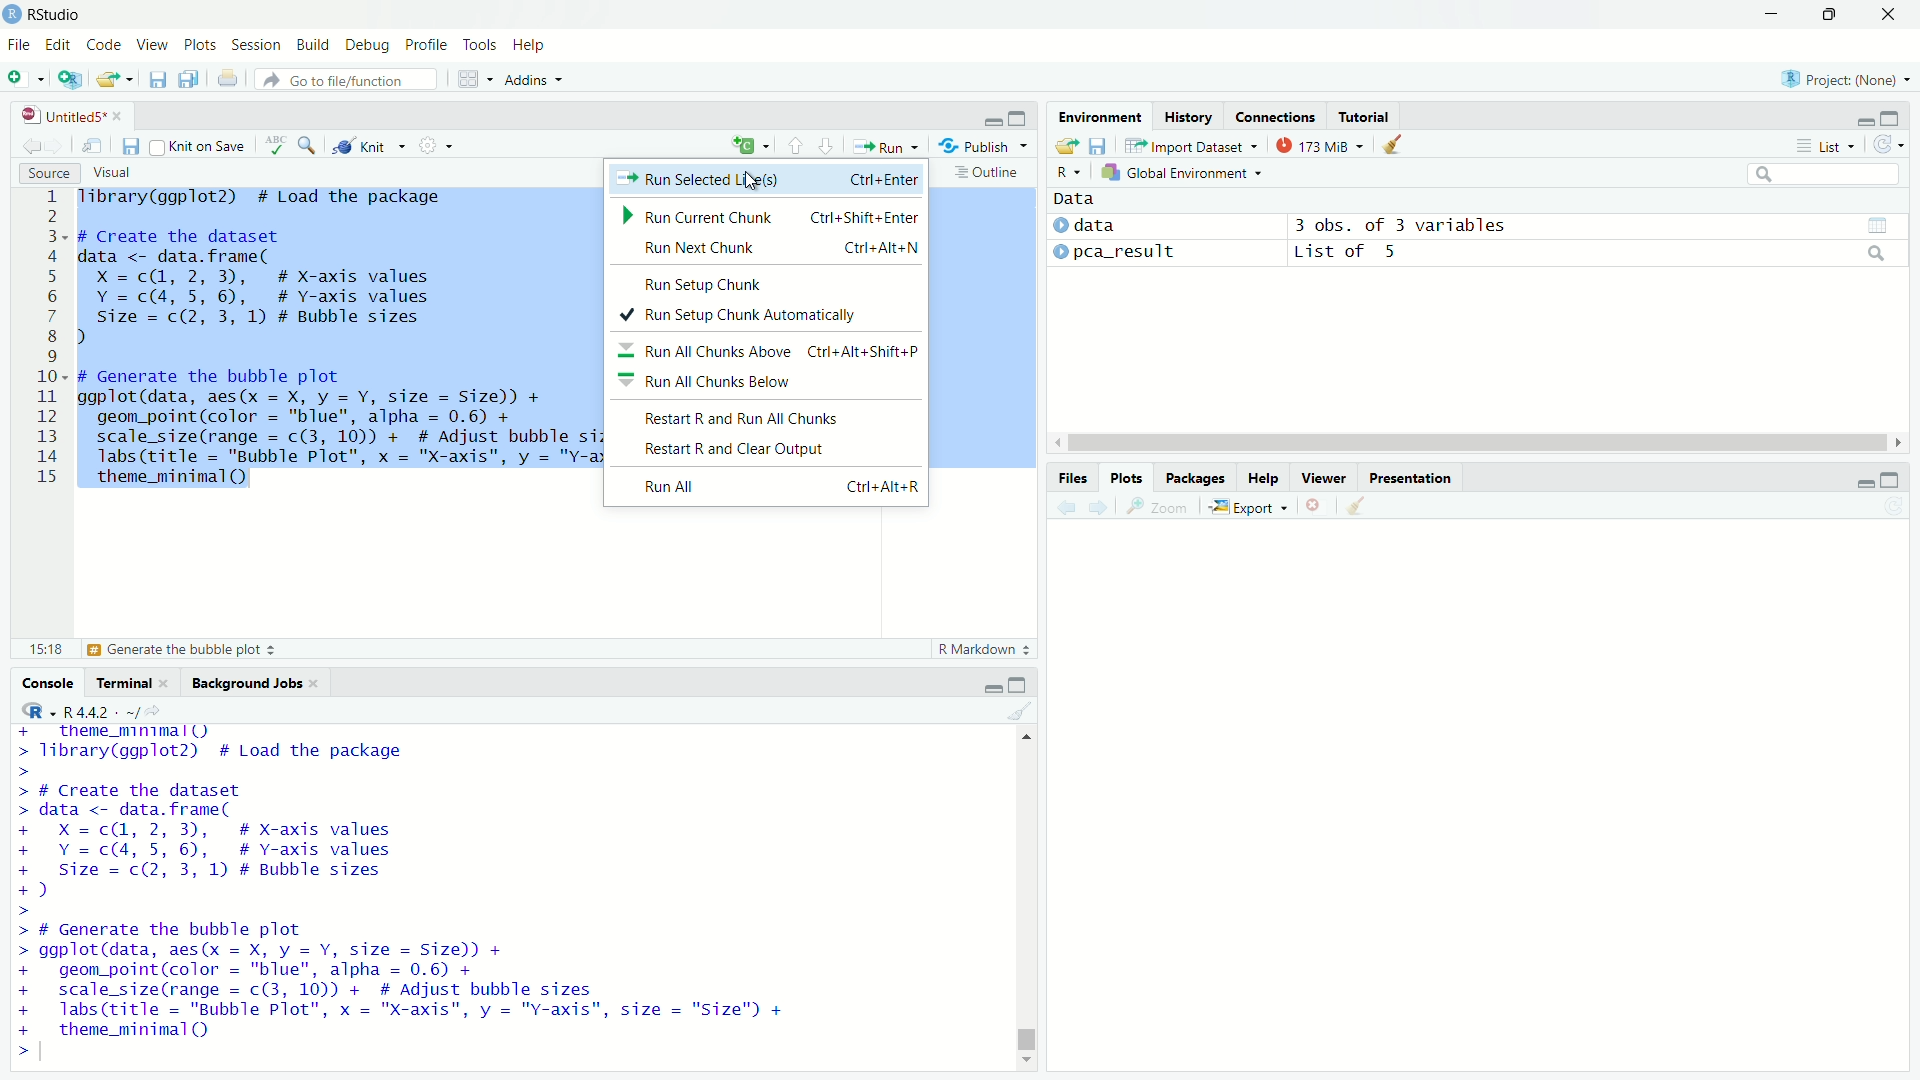 This screenshot has width=1920, height=1080. What do you see at coordinates (1102, 117) in the screenshot?
I see `environment` at bounding box center [1102, 117].